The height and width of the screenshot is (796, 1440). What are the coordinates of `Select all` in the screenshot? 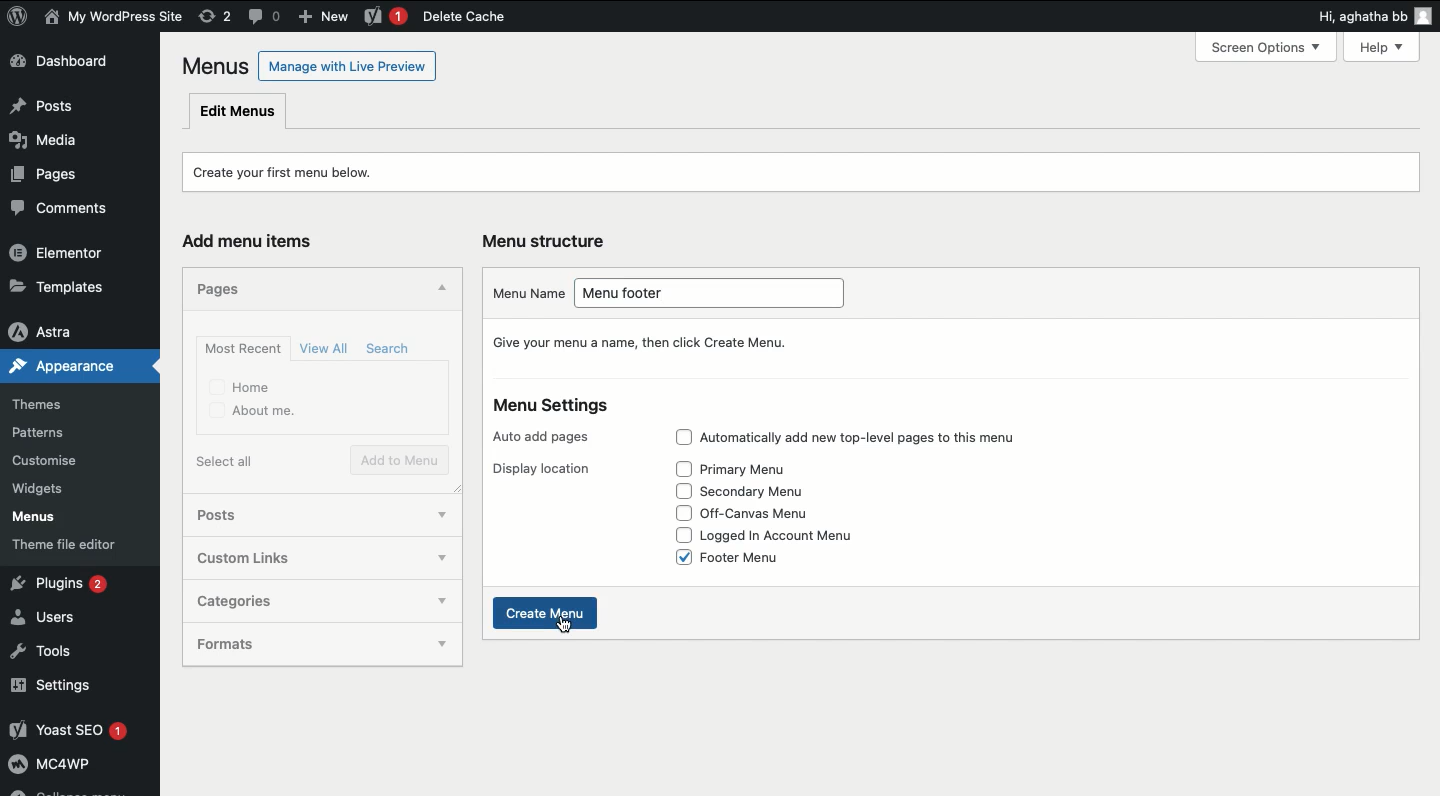 It's located at (224, 461).